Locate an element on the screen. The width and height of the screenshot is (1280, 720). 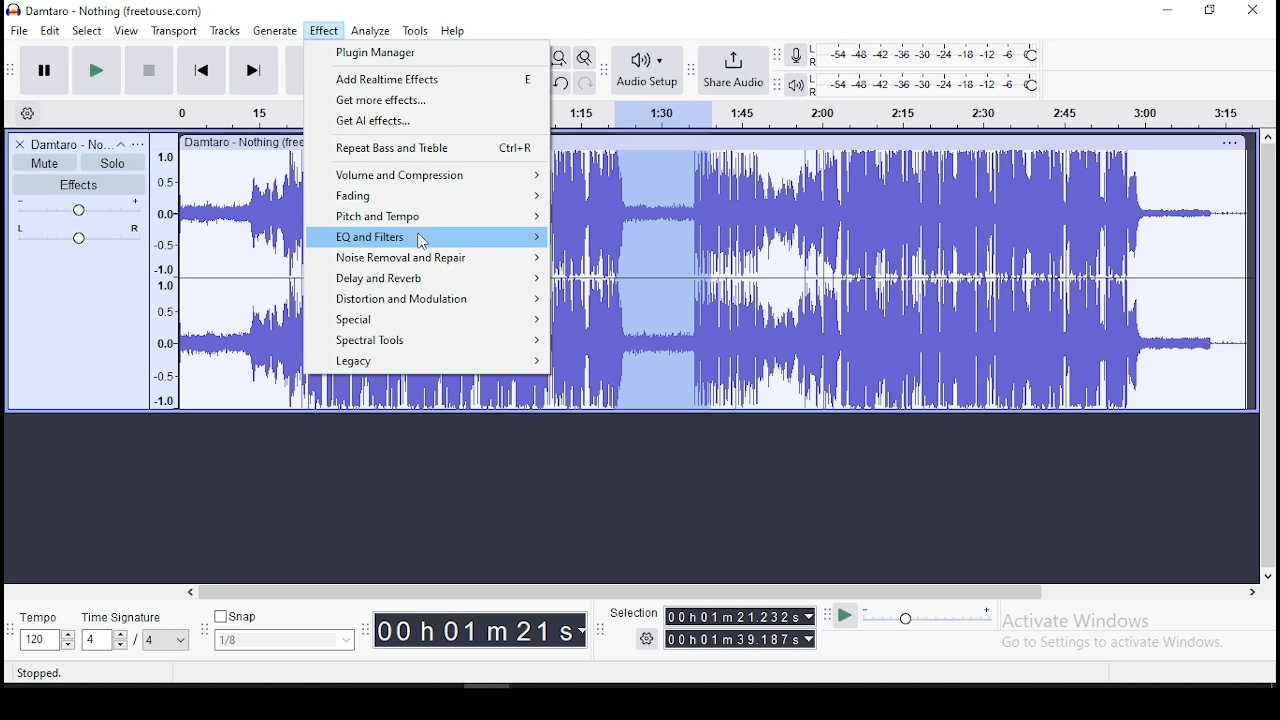
add real time effects is located at coordinates (428, 80).